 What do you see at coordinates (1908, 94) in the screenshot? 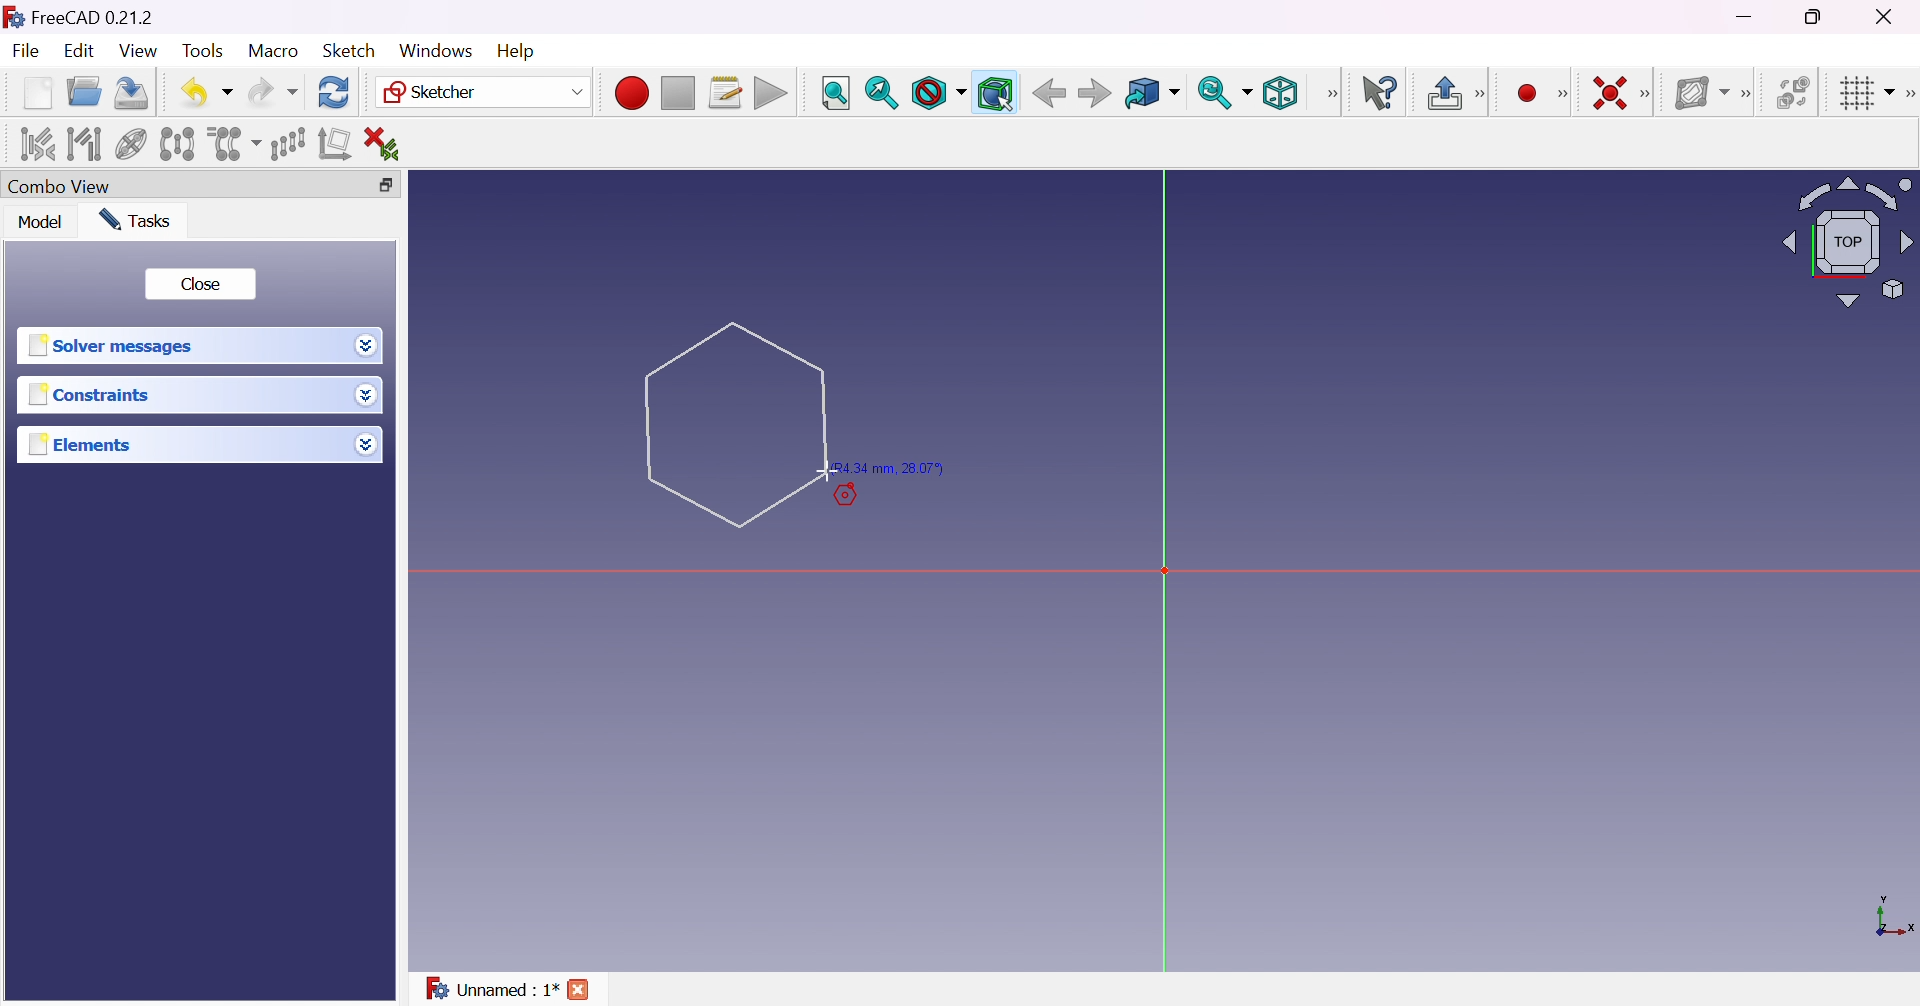
I see `[Sketcher edit tools]` at bounding box center [1908, 94].